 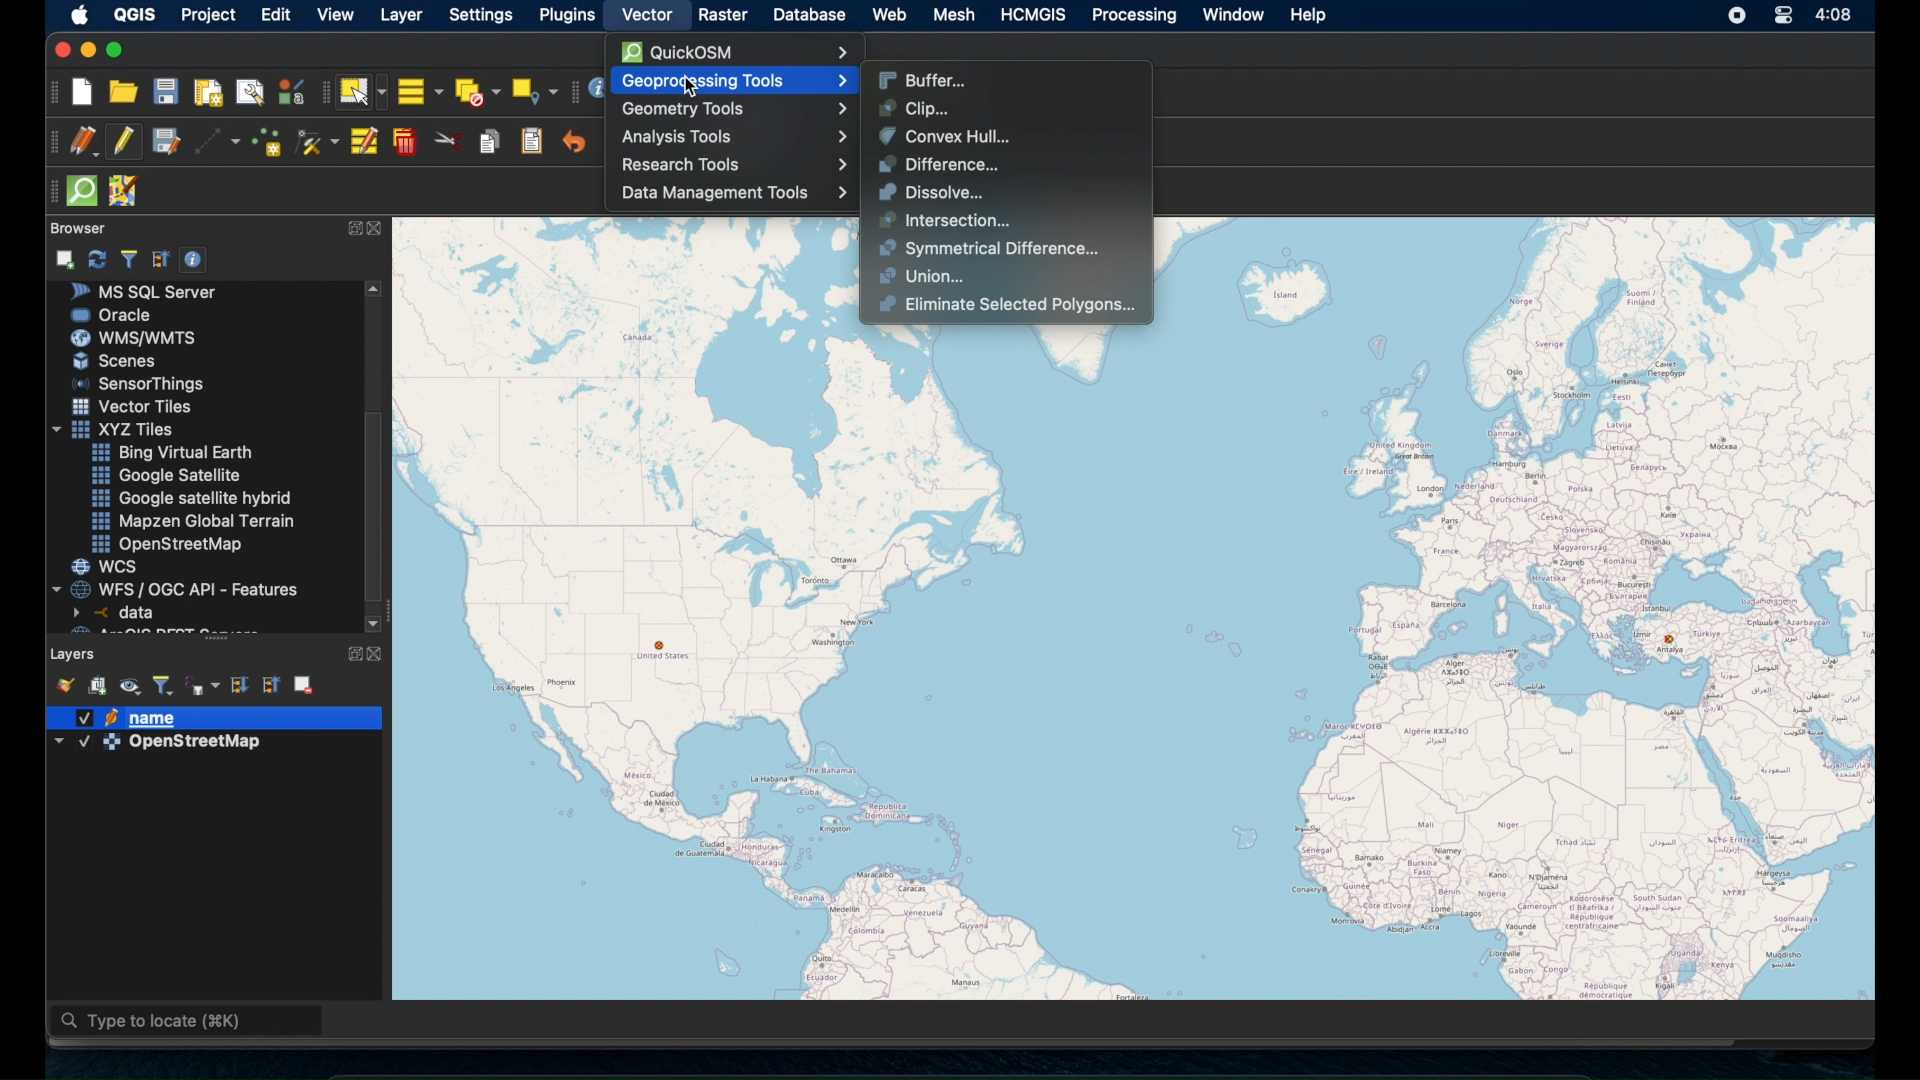 What do you see at coordinates (1310, 15) in the screenshot?
I see `help` at bounding box center [1310, 15].